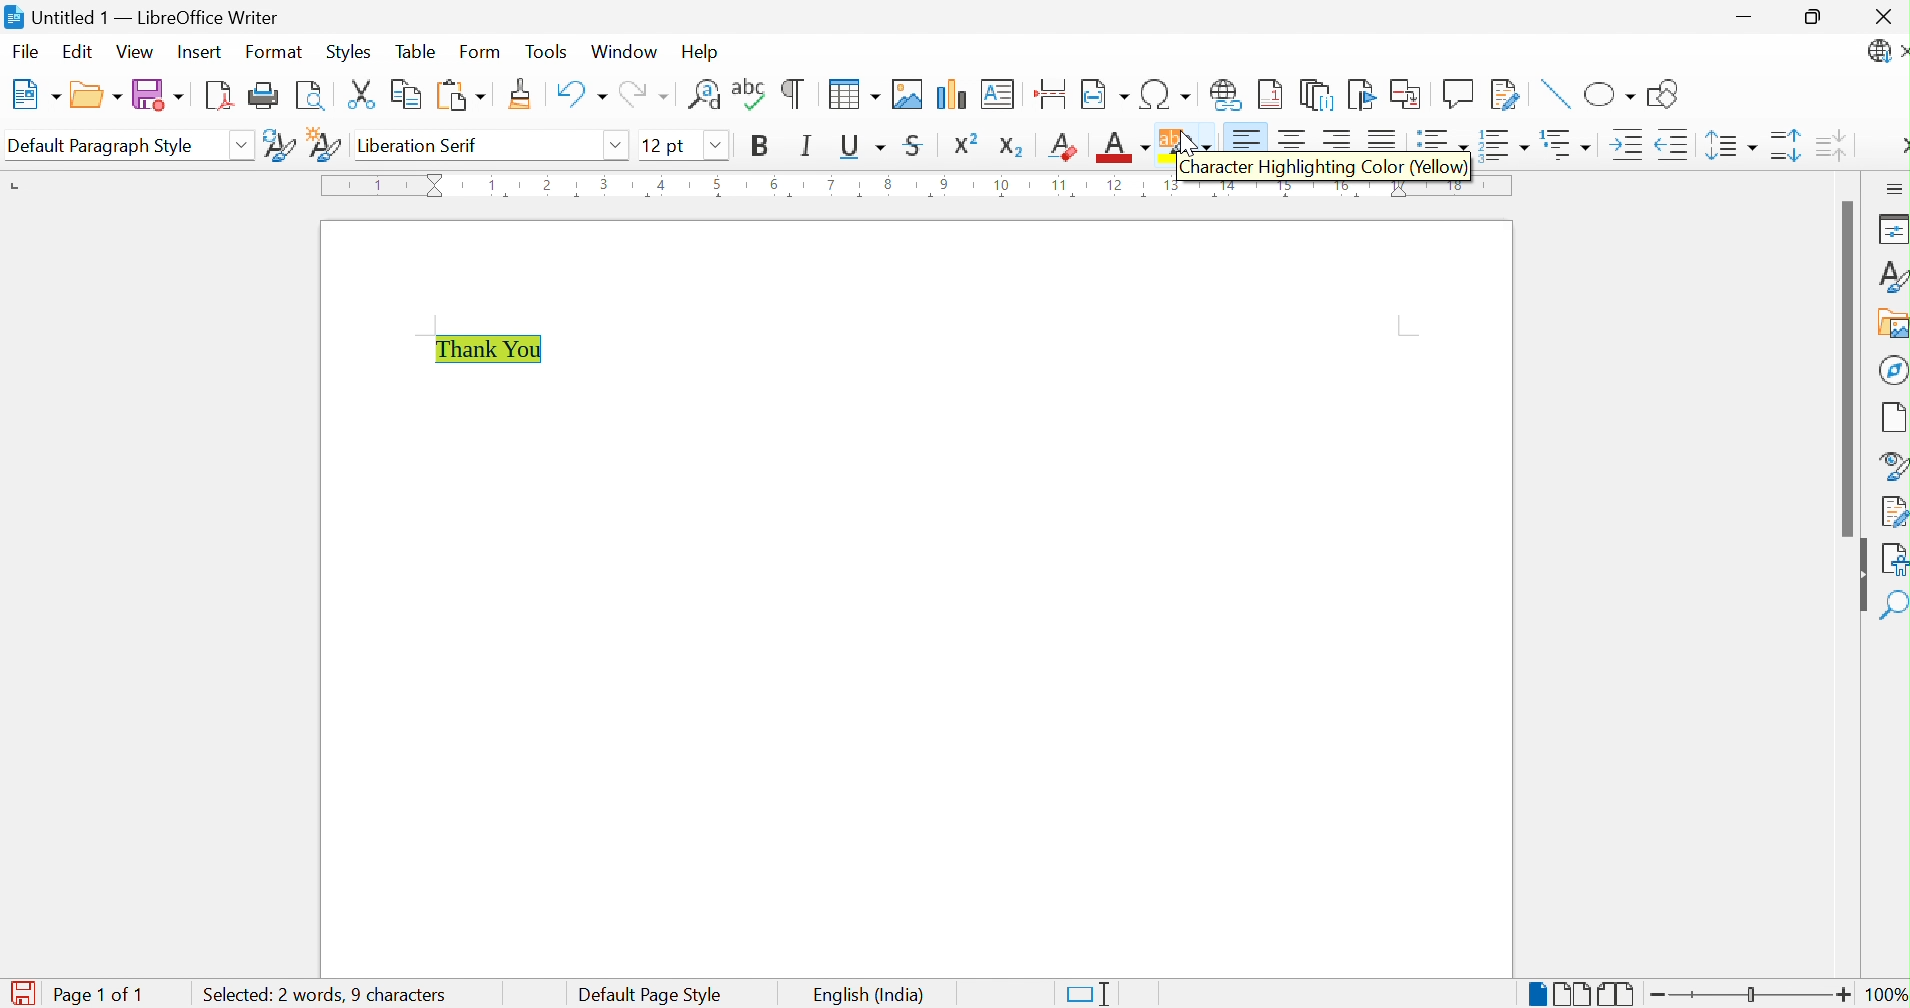  I want to click on 100%, so click(1886, 994).